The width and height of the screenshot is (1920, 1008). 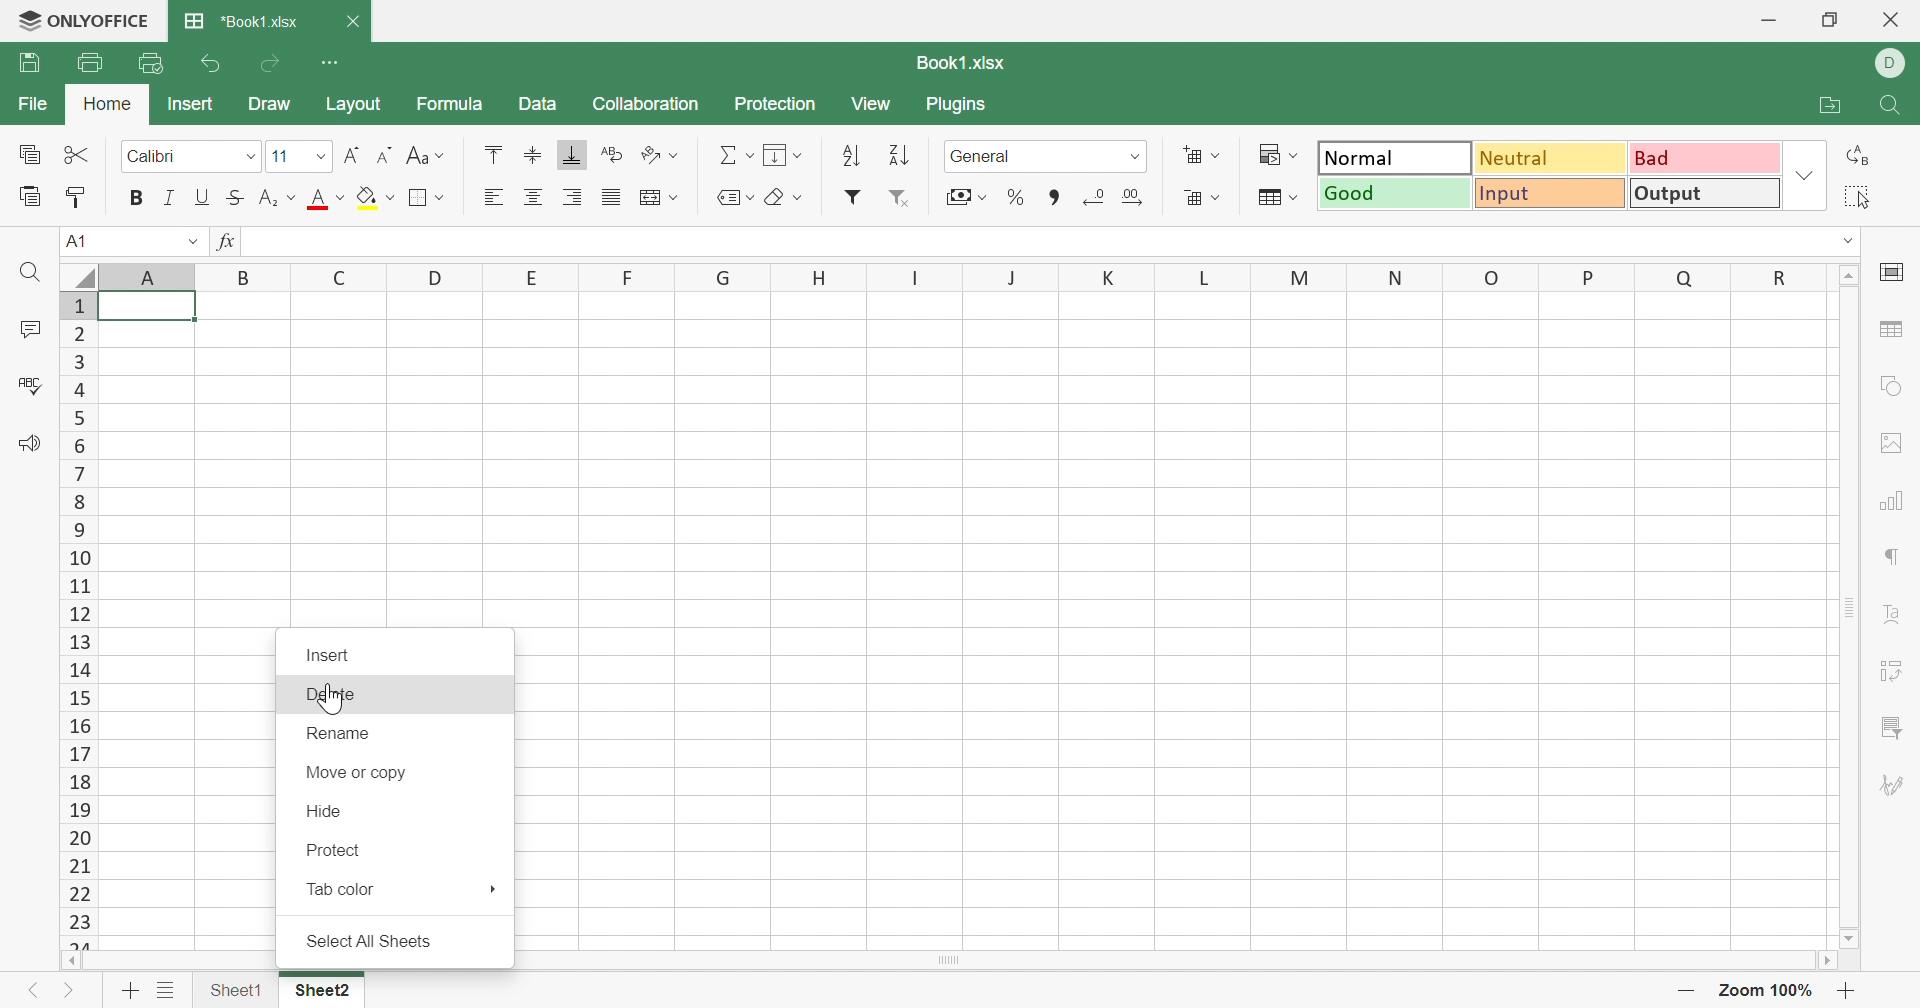 I want to click on Find, so click(x=35, y=274).